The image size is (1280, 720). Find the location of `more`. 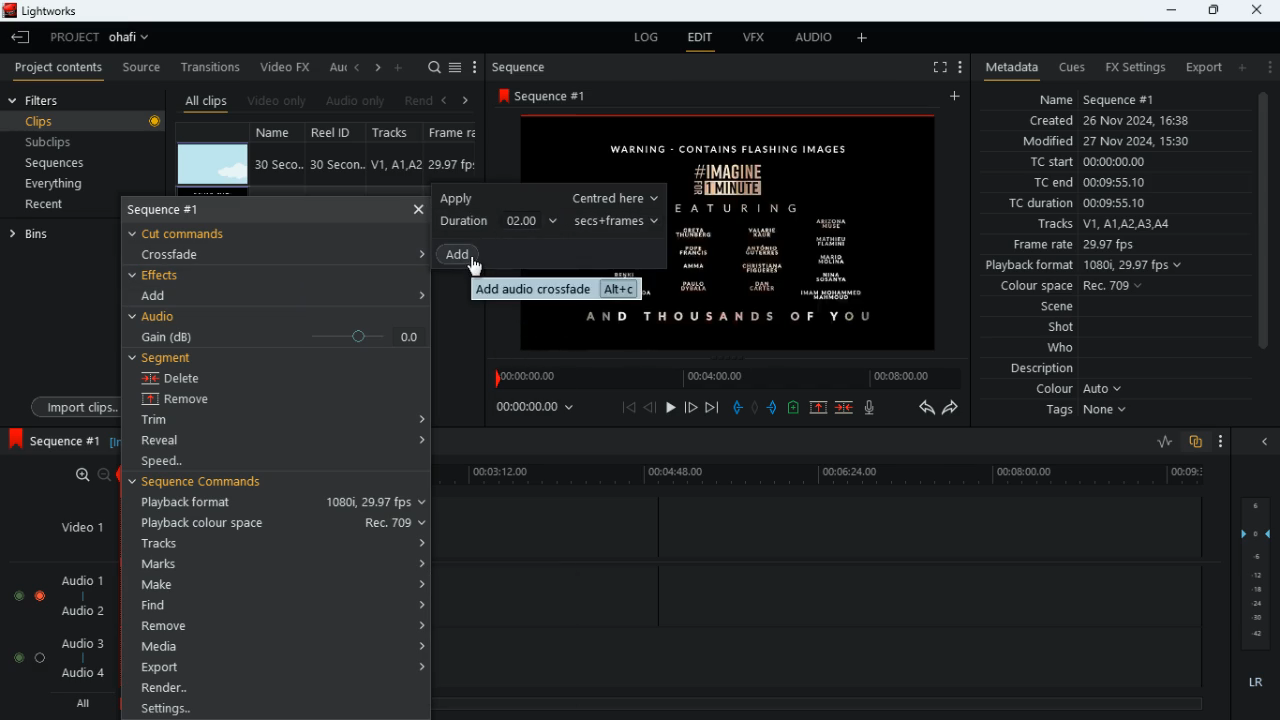

more is located at coordinates (958, 66).